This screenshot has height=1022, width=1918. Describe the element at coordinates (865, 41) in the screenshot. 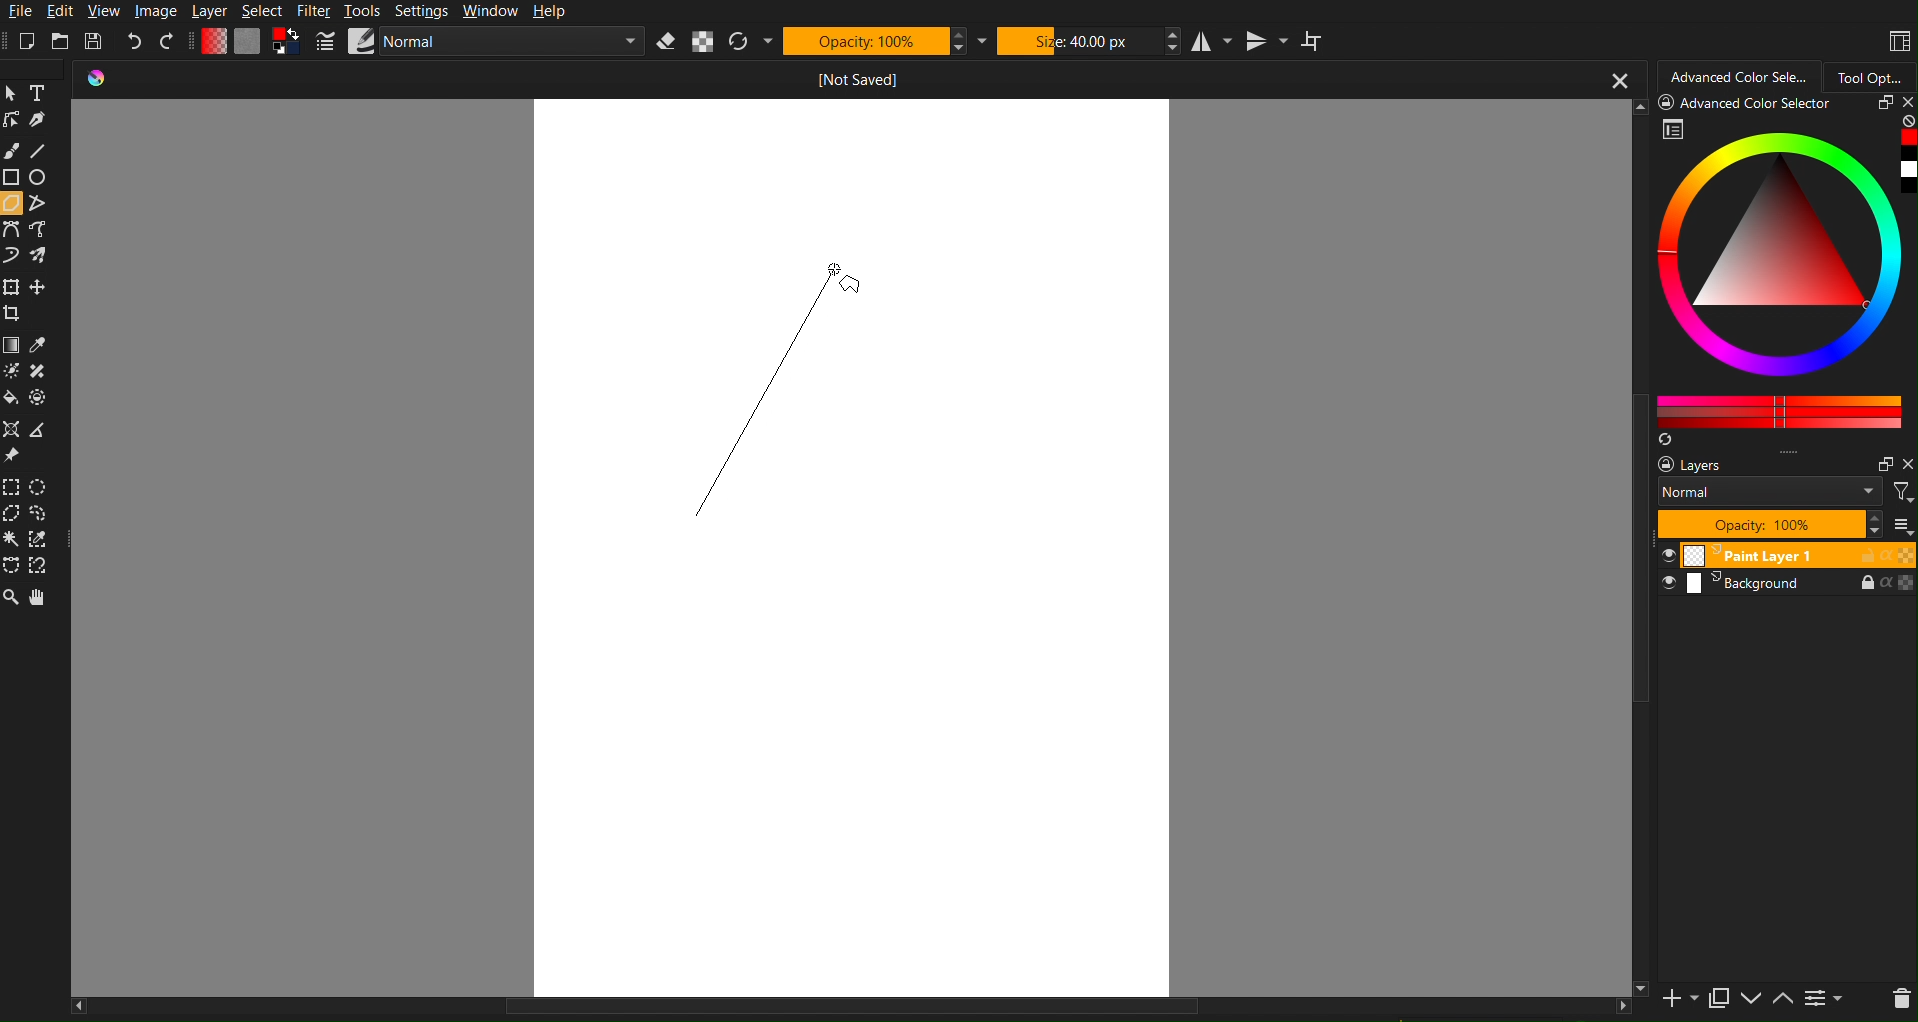

I see `Opacity` at that location.